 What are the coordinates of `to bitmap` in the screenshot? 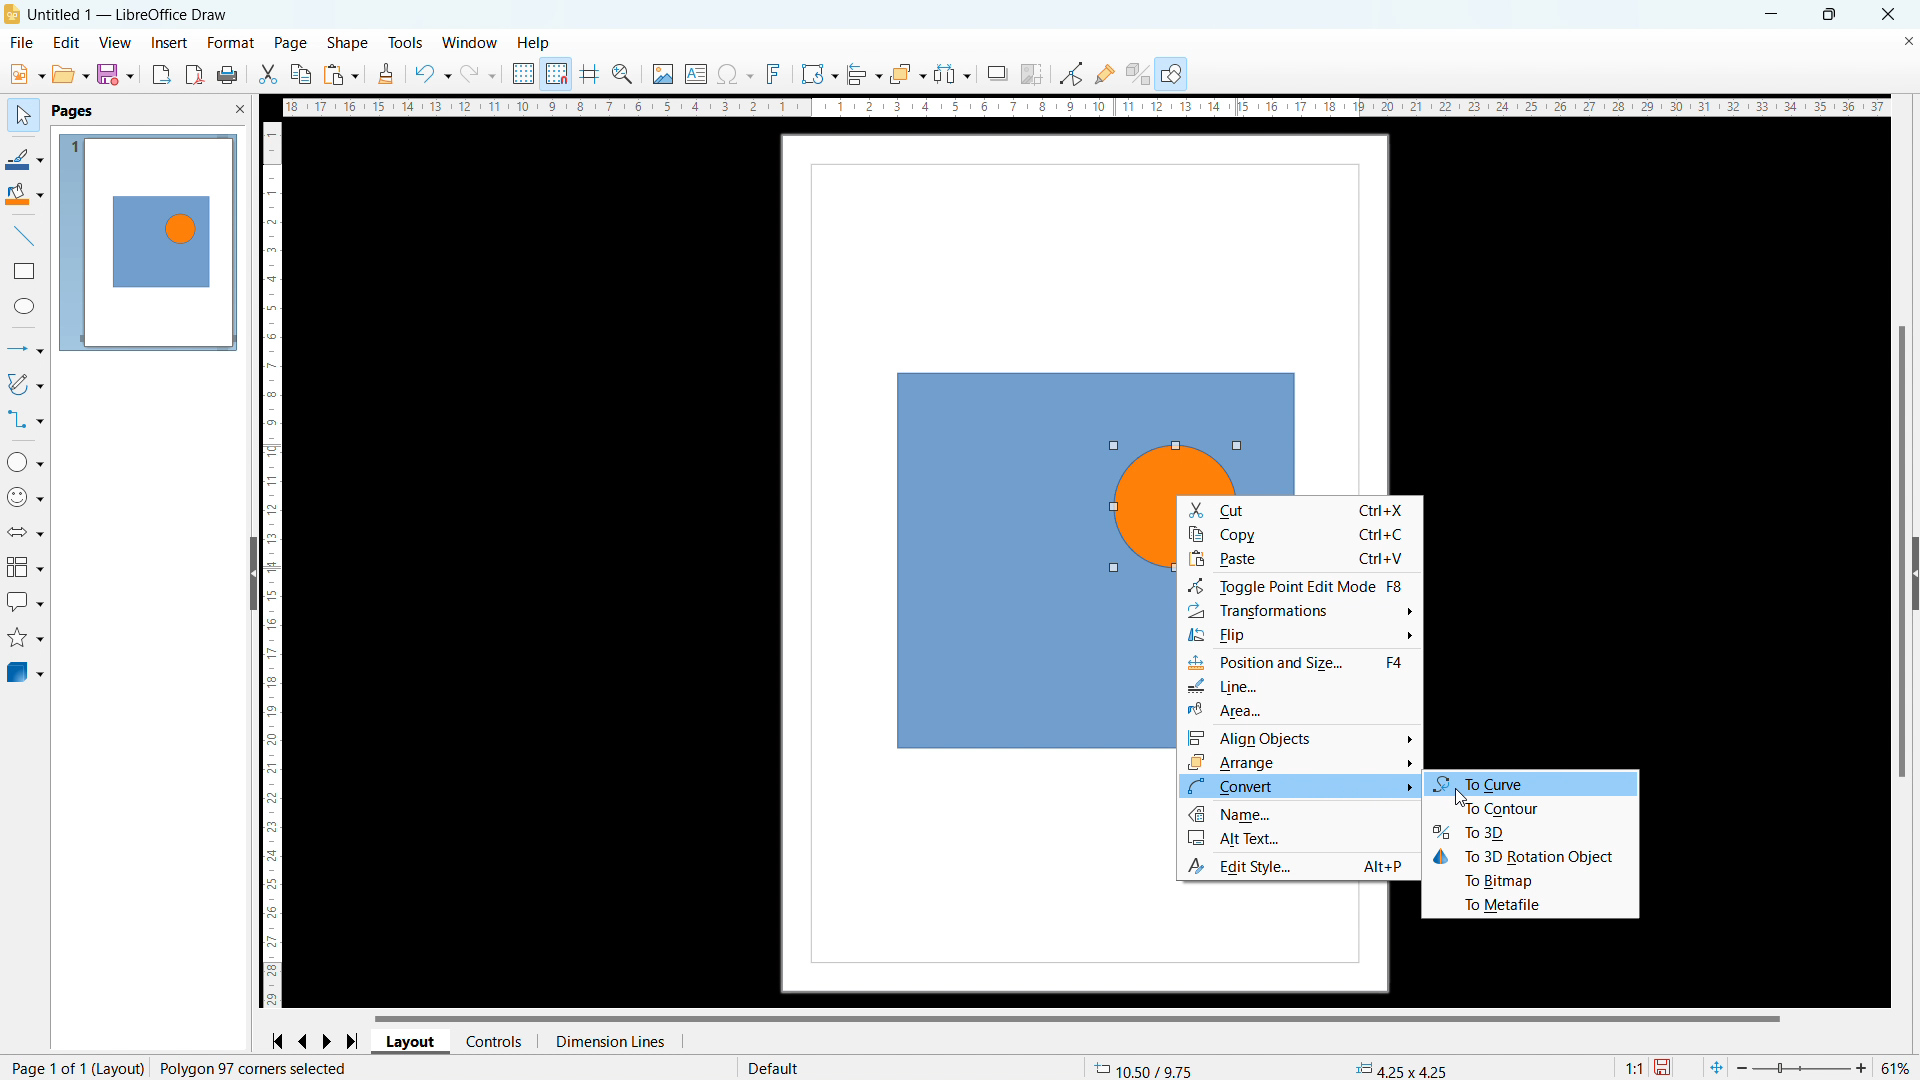 It's located at (1530, 882).